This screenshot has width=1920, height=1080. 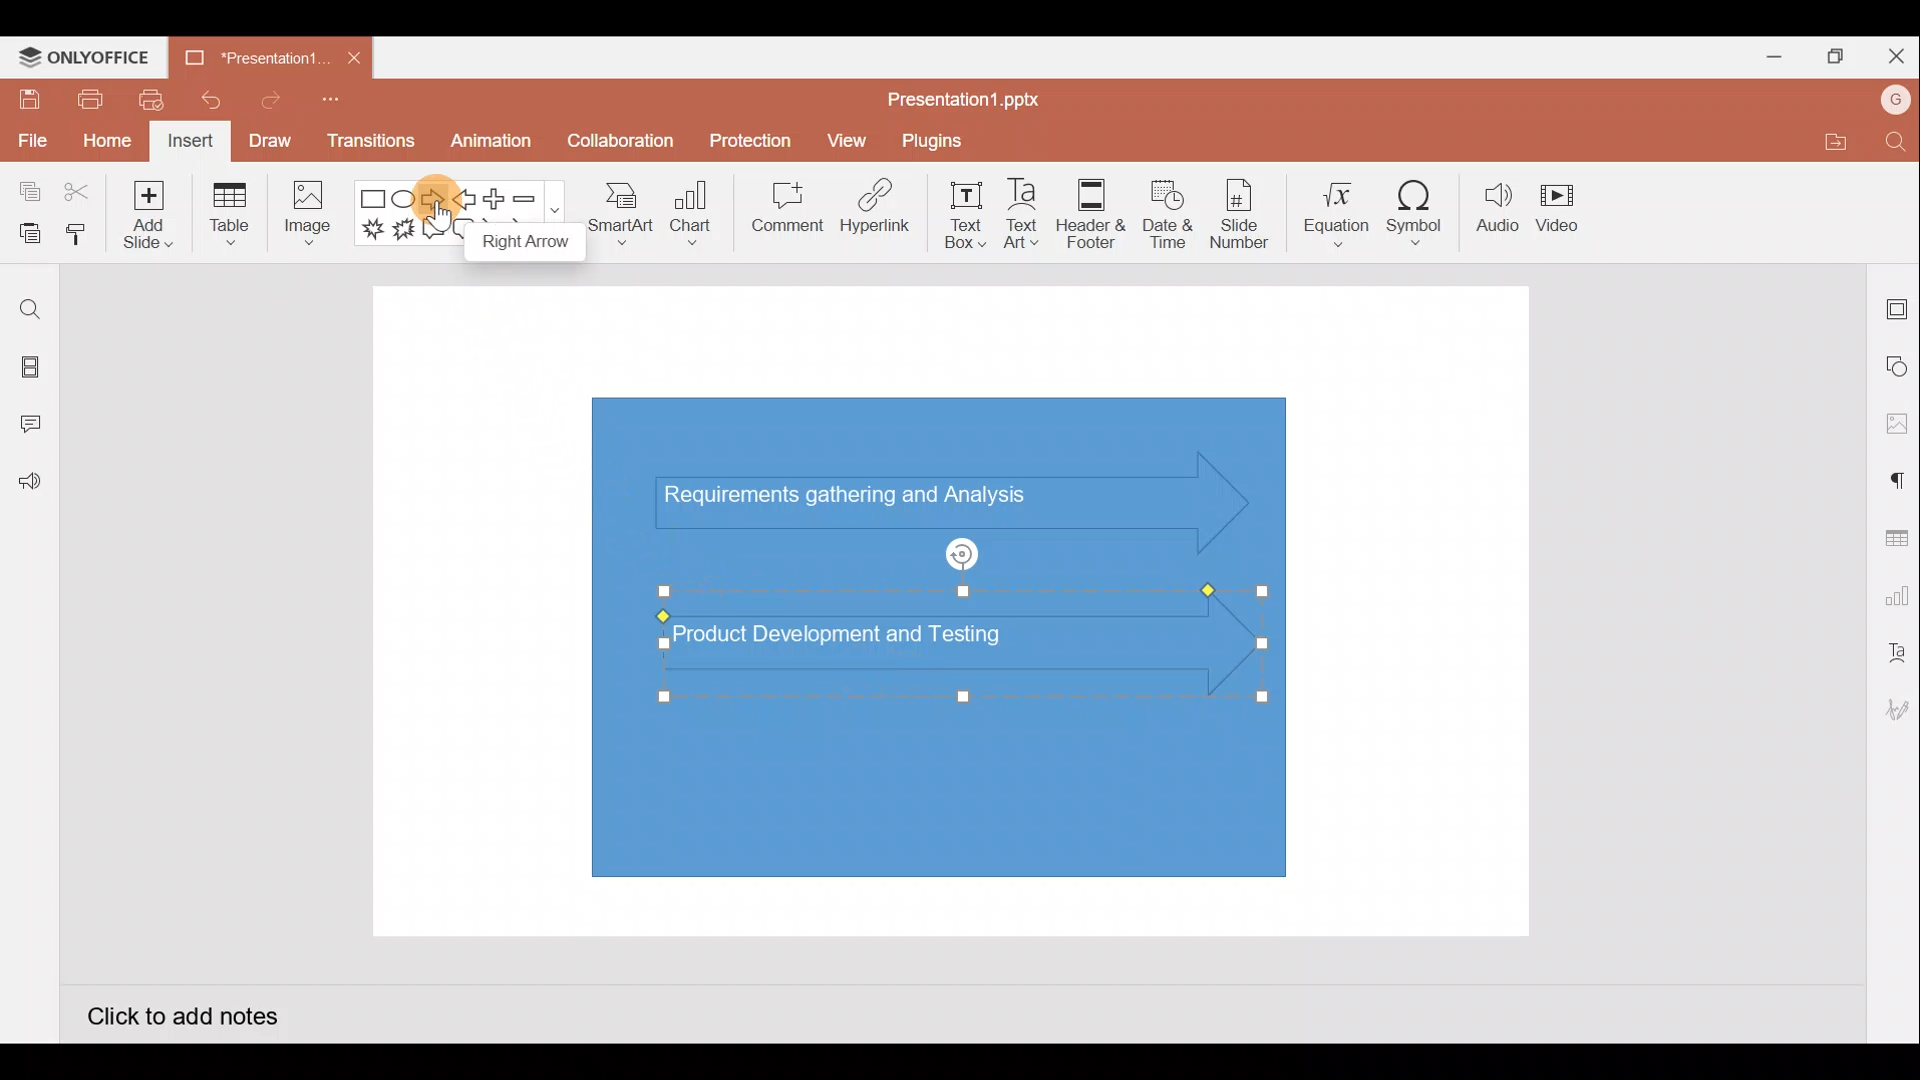 I want to click on Presentation1., so click(x=254, y=54).